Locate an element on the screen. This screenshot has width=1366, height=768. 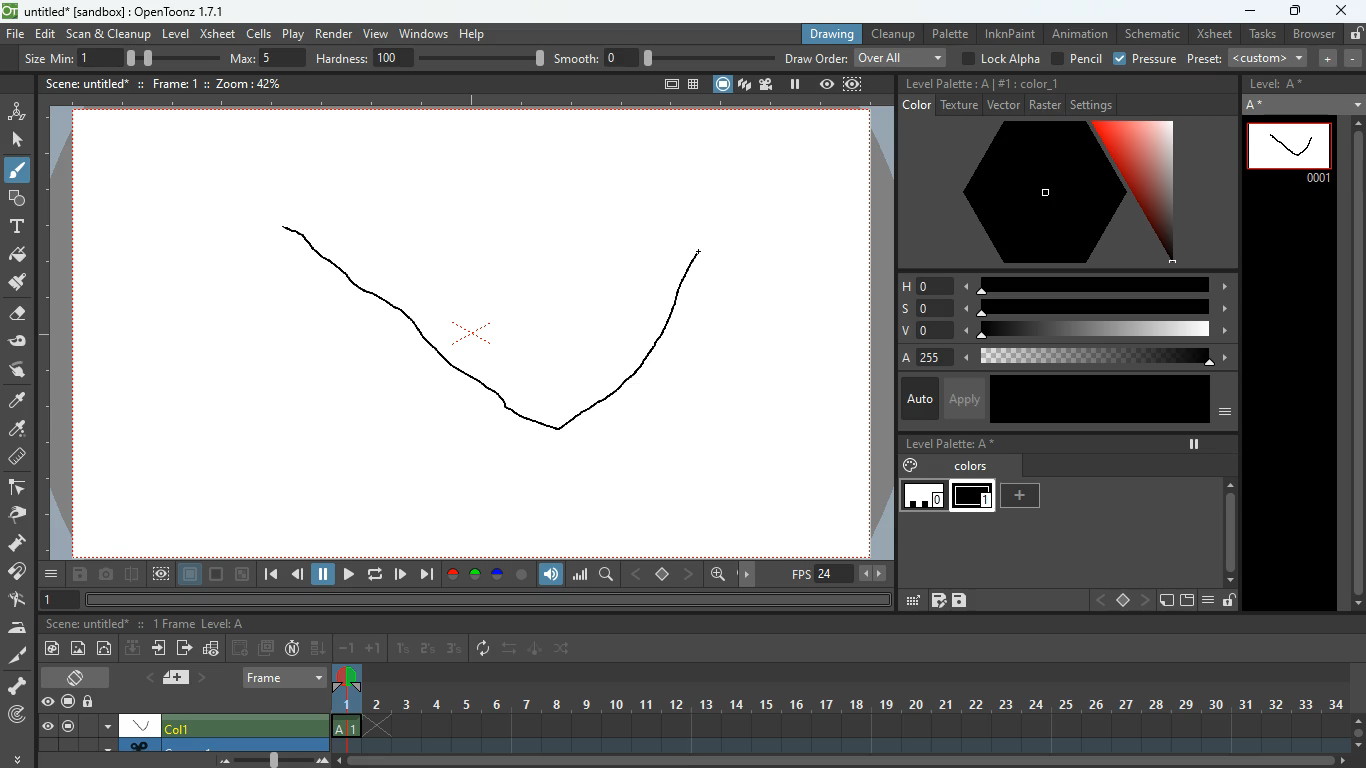
measure is located at coordinates (16, 458).